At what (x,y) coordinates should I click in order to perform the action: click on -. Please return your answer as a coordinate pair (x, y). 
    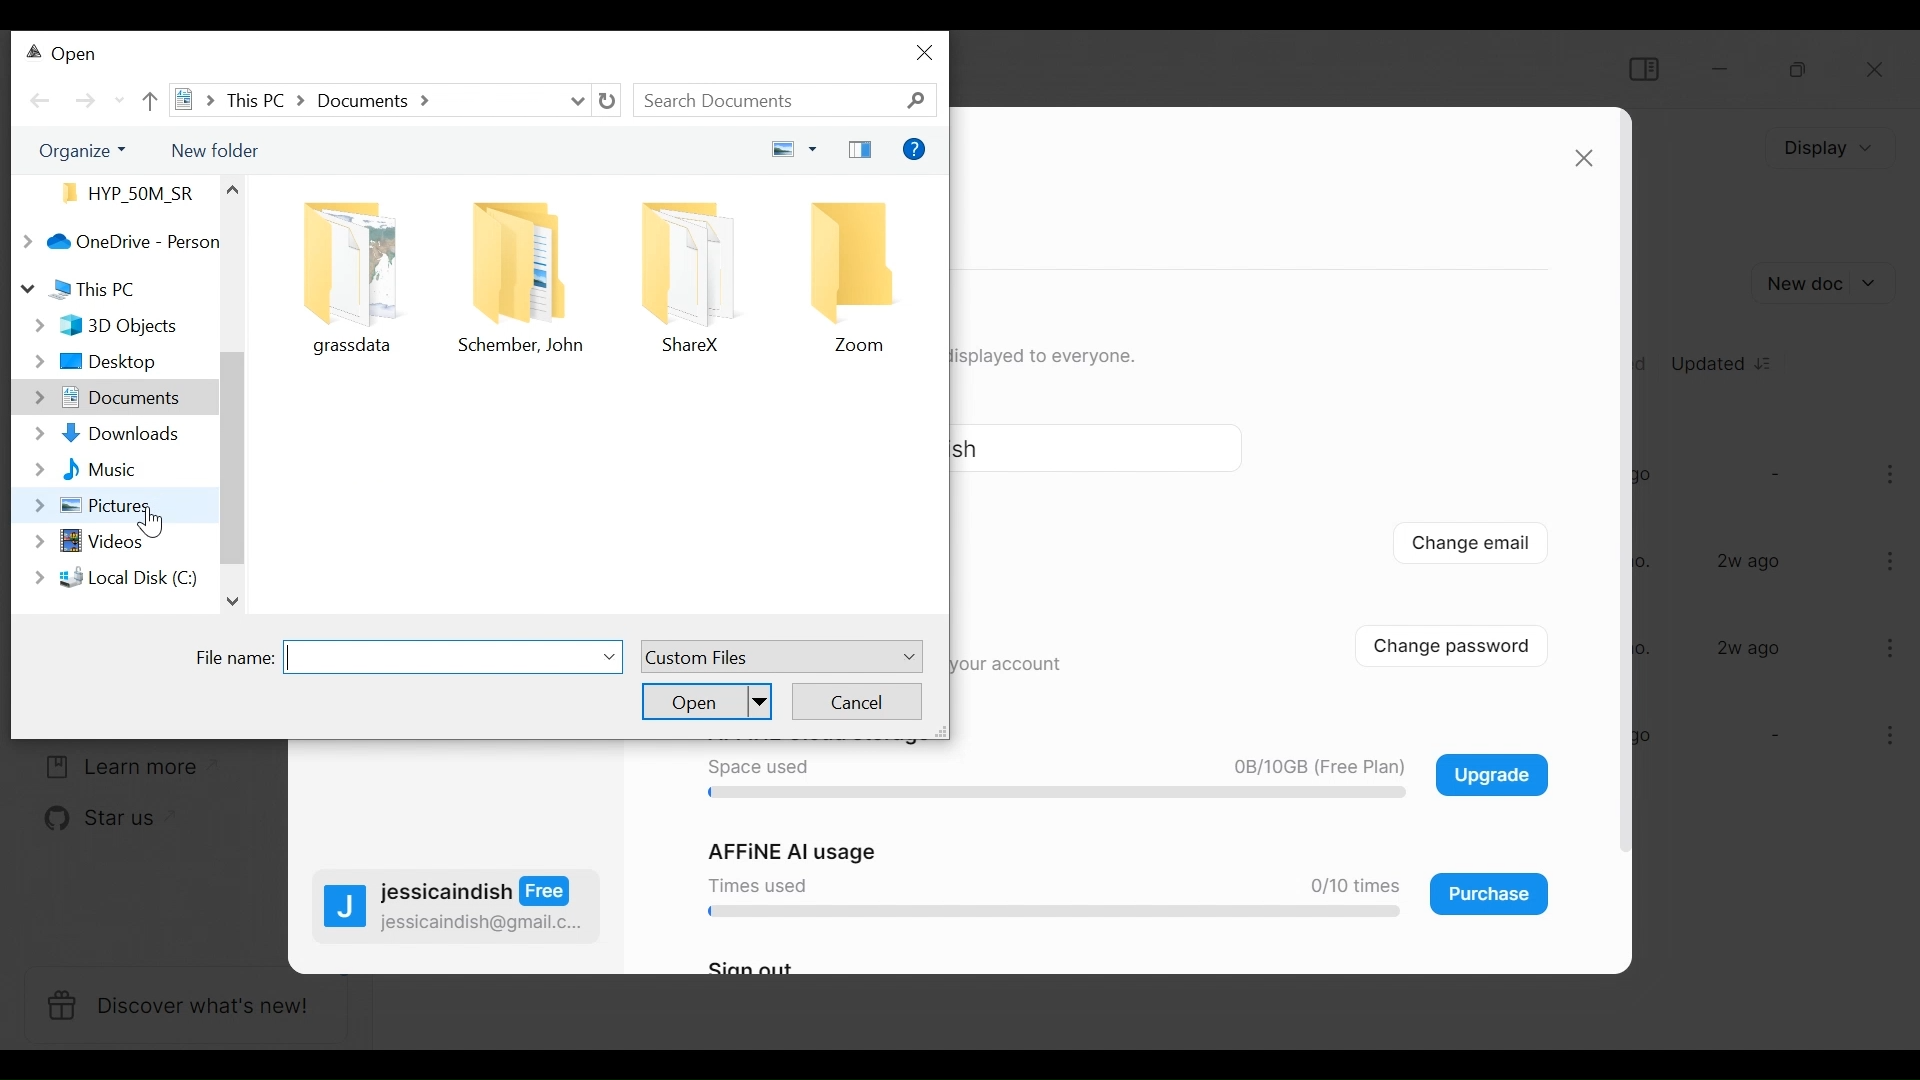
    Looking at the image, I should click on (1773, 473).